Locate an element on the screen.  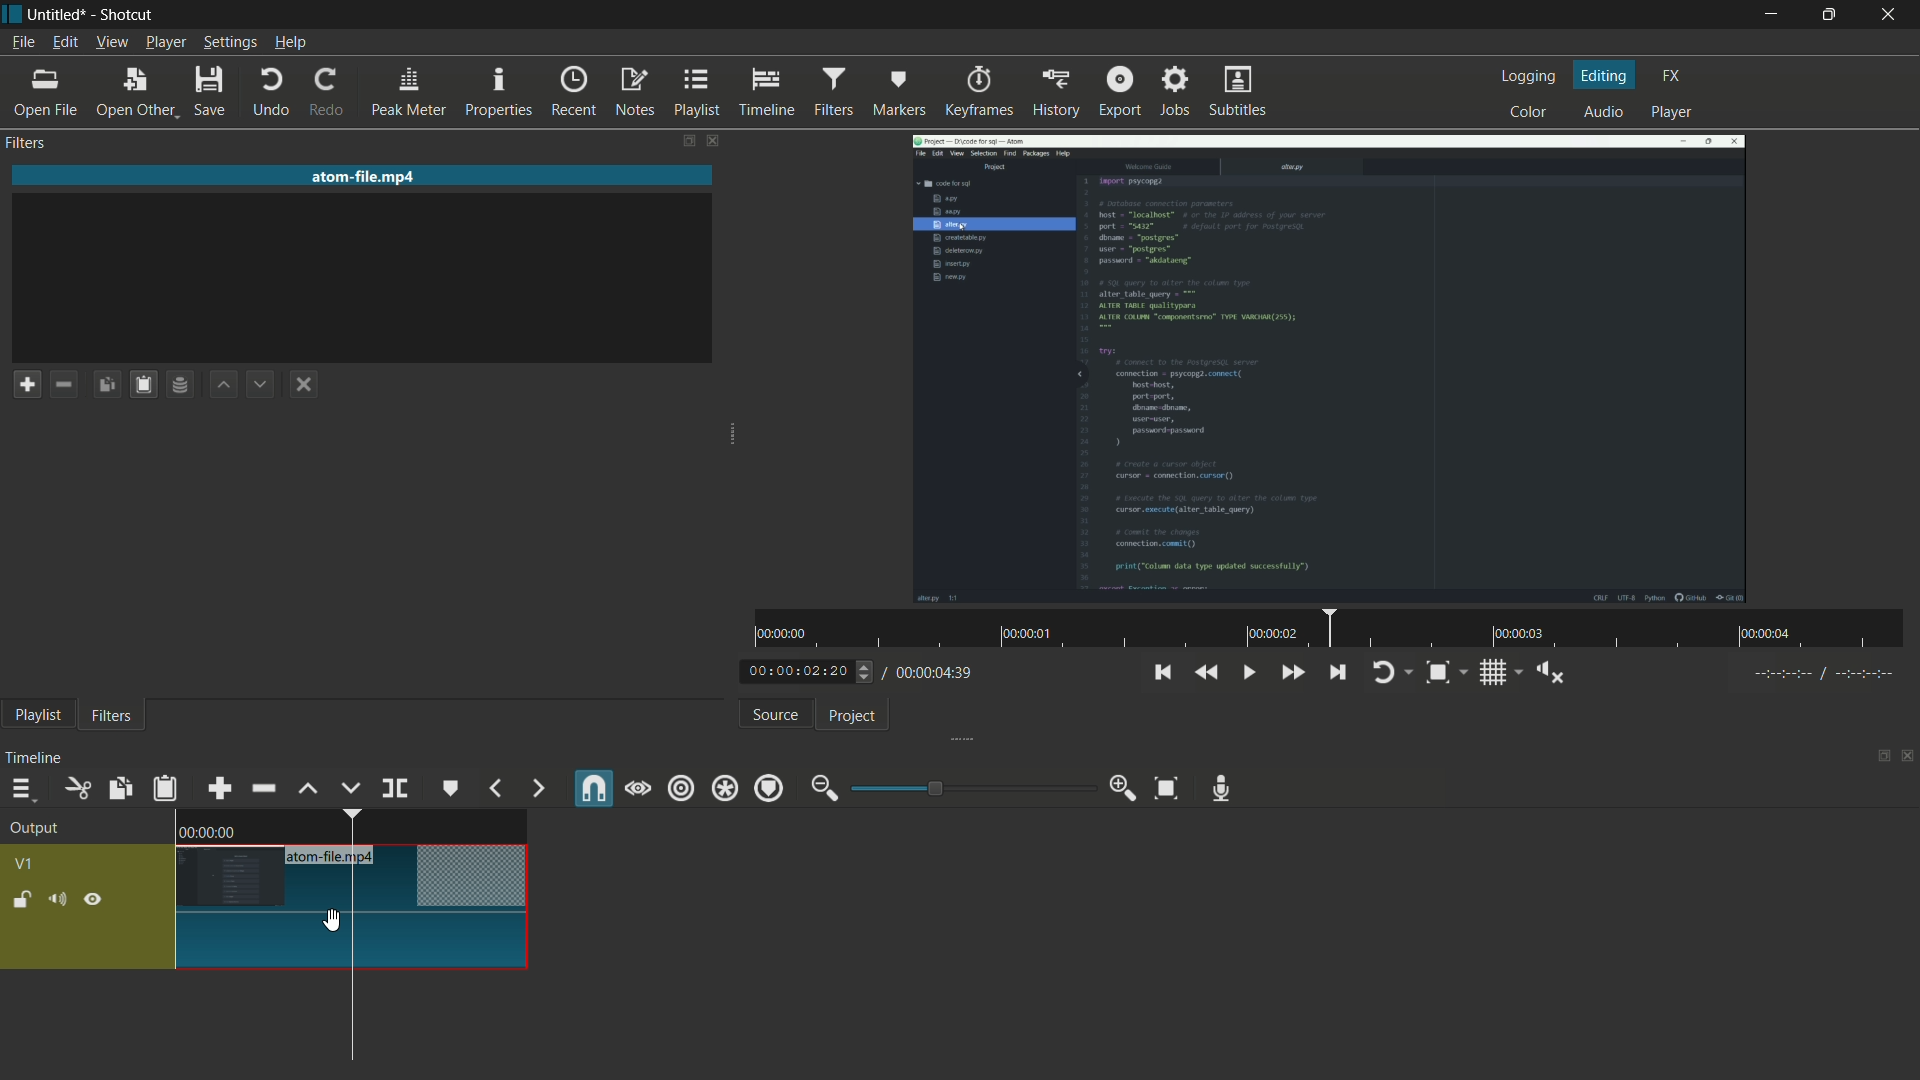
mute is located at coordinates (59, 899).